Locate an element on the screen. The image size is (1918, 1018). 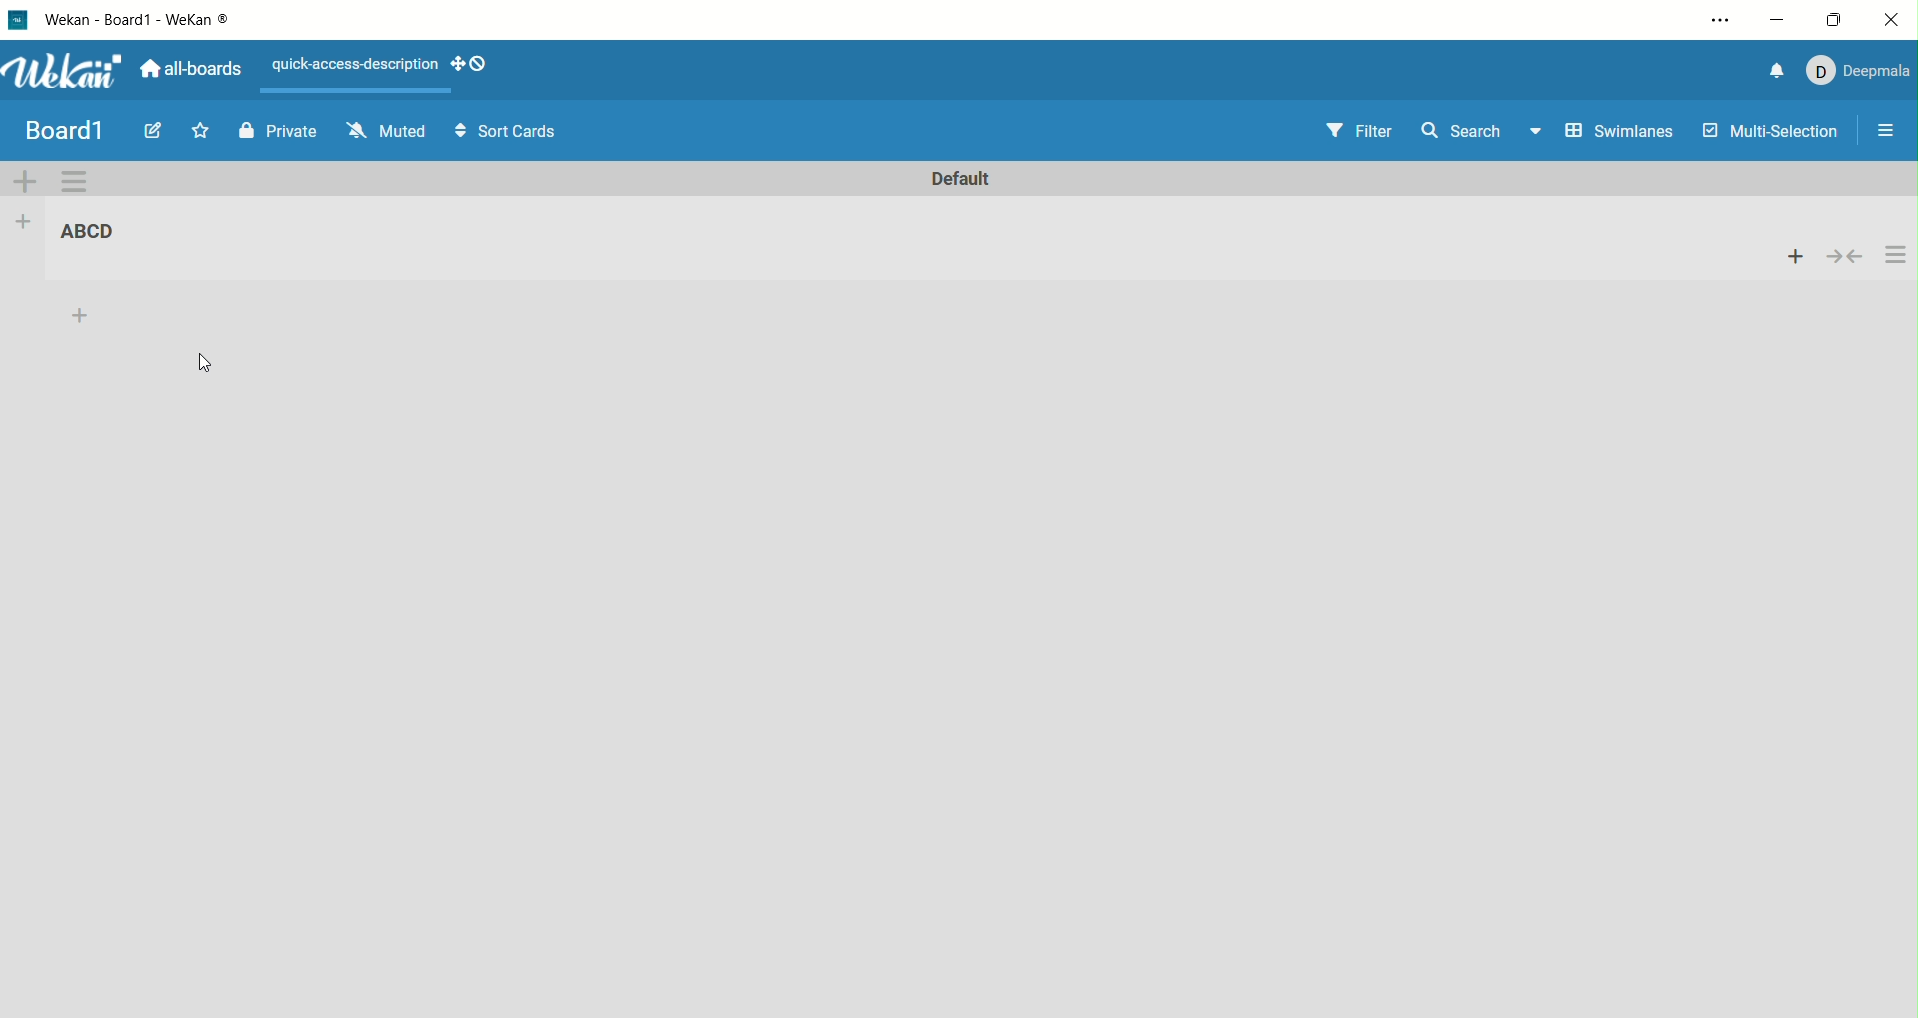
search is located at coordinates (1480, 133).